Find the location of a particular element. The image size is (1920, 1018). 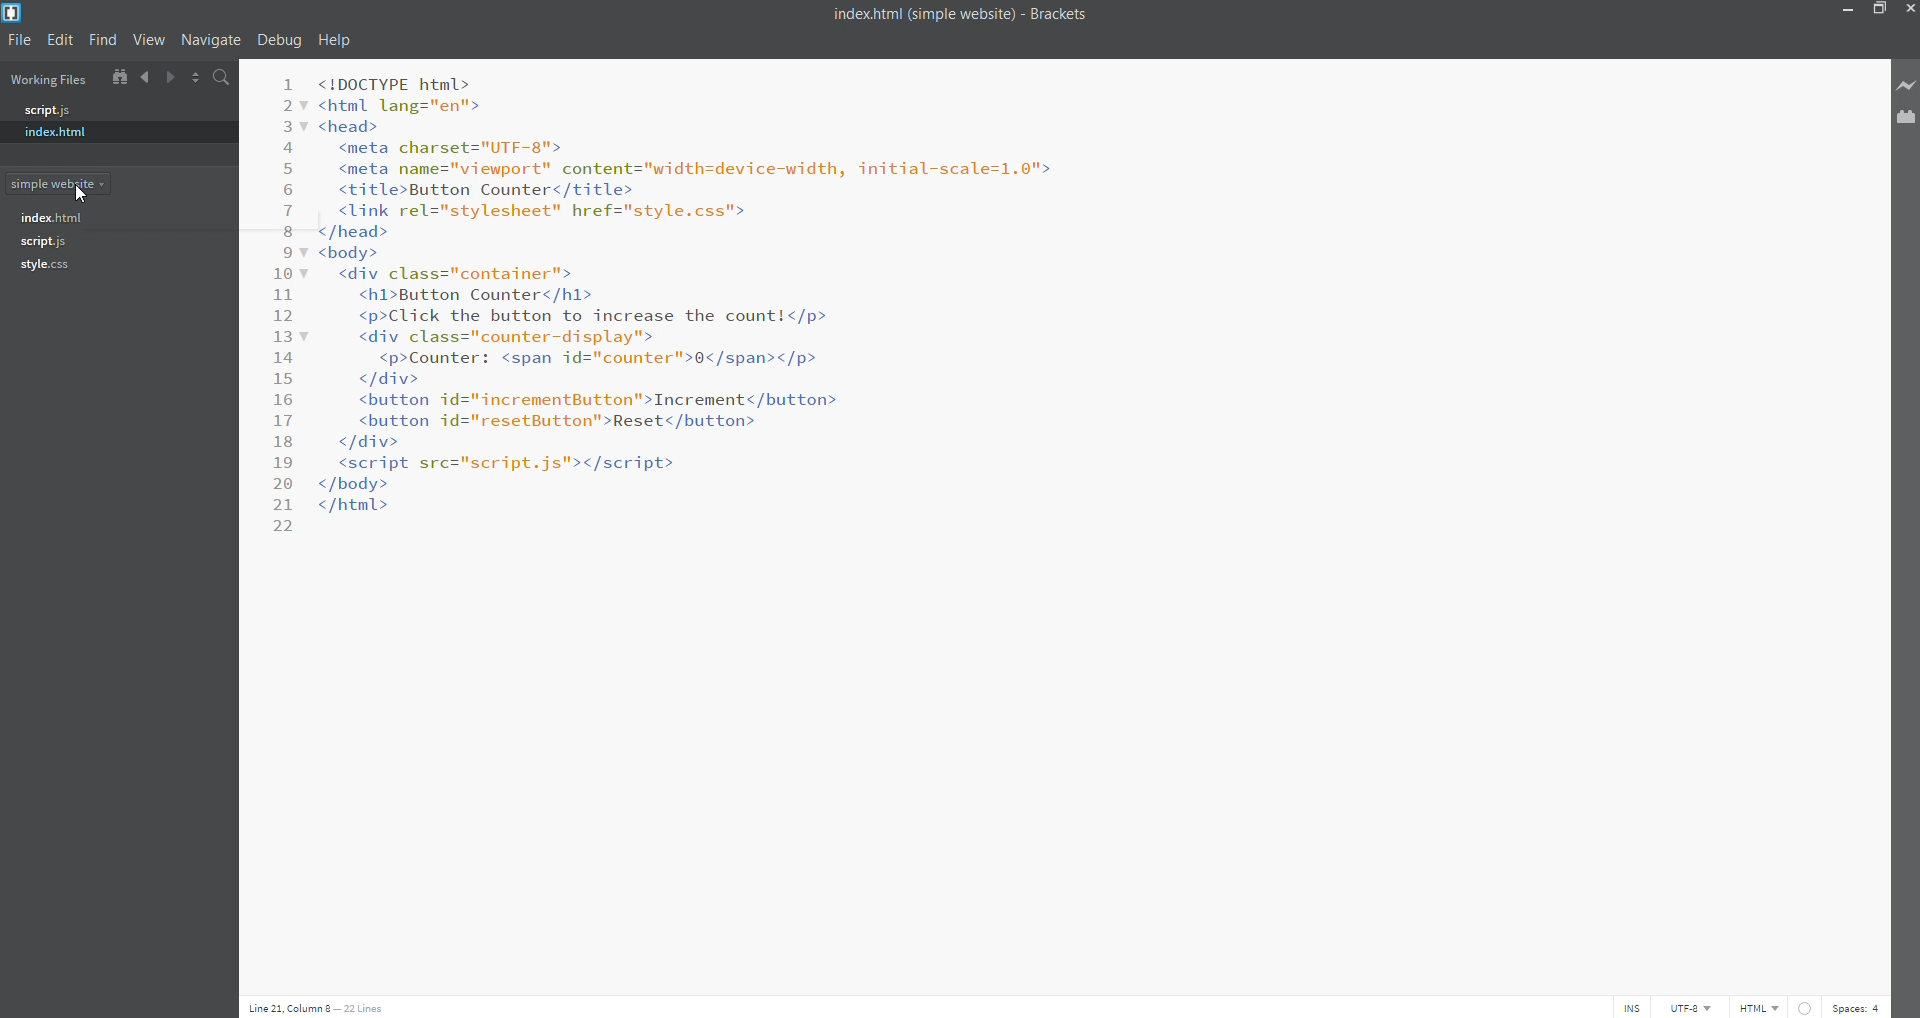

extension manager is located at coordinates (1907, 119).